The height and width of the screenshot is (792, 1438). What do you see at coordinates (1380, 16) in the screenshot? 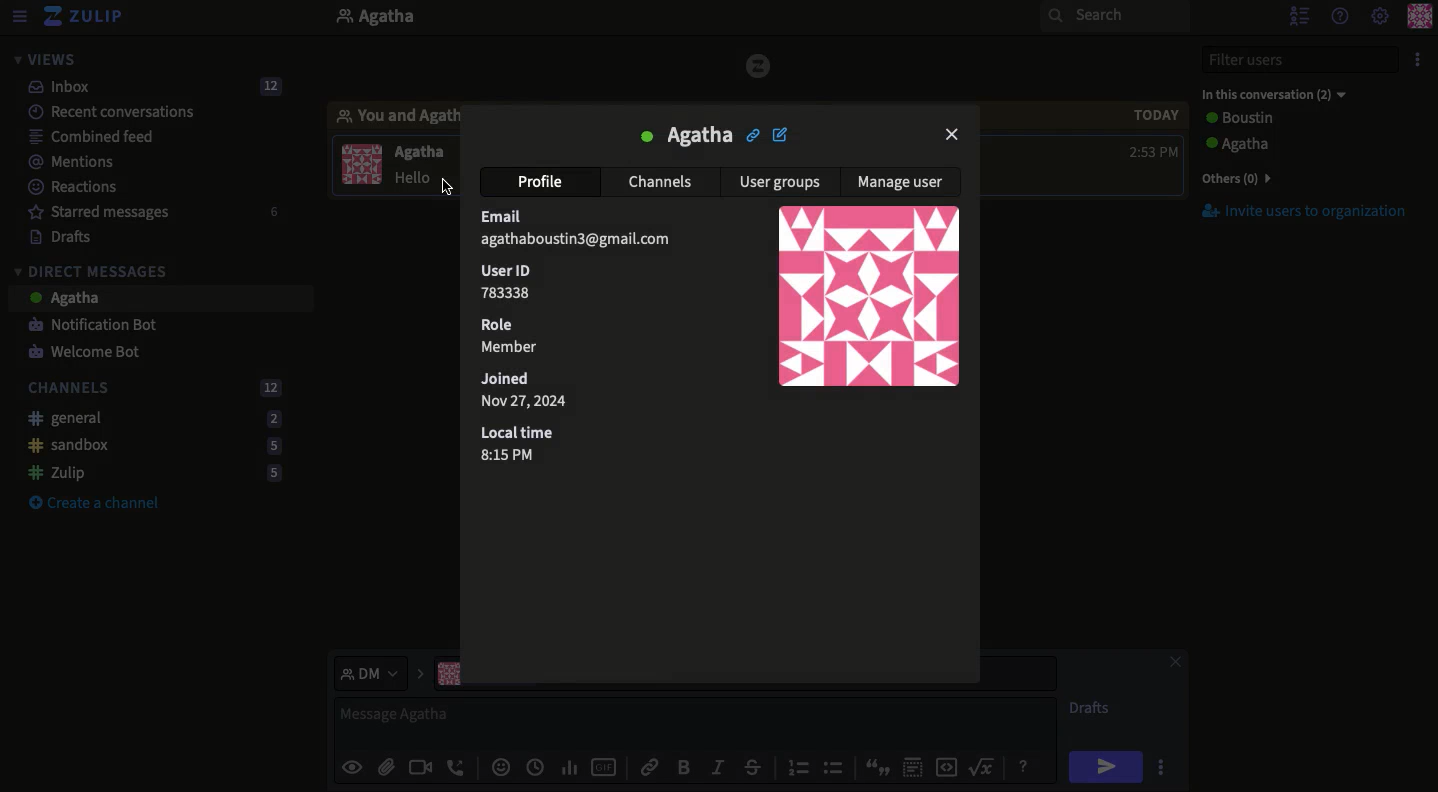
I see `Settings` at bounding box center [1380, 16].